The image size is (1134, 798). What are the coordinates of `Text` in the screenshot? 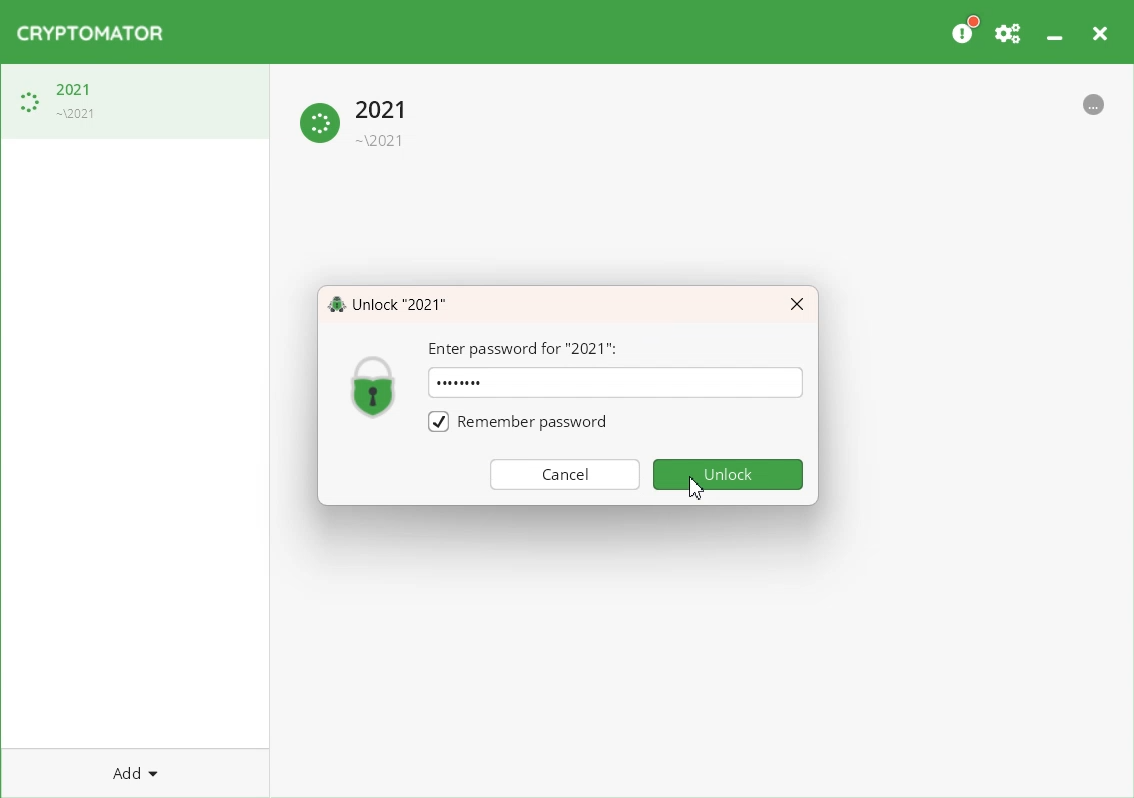 It's located at (387, 303).